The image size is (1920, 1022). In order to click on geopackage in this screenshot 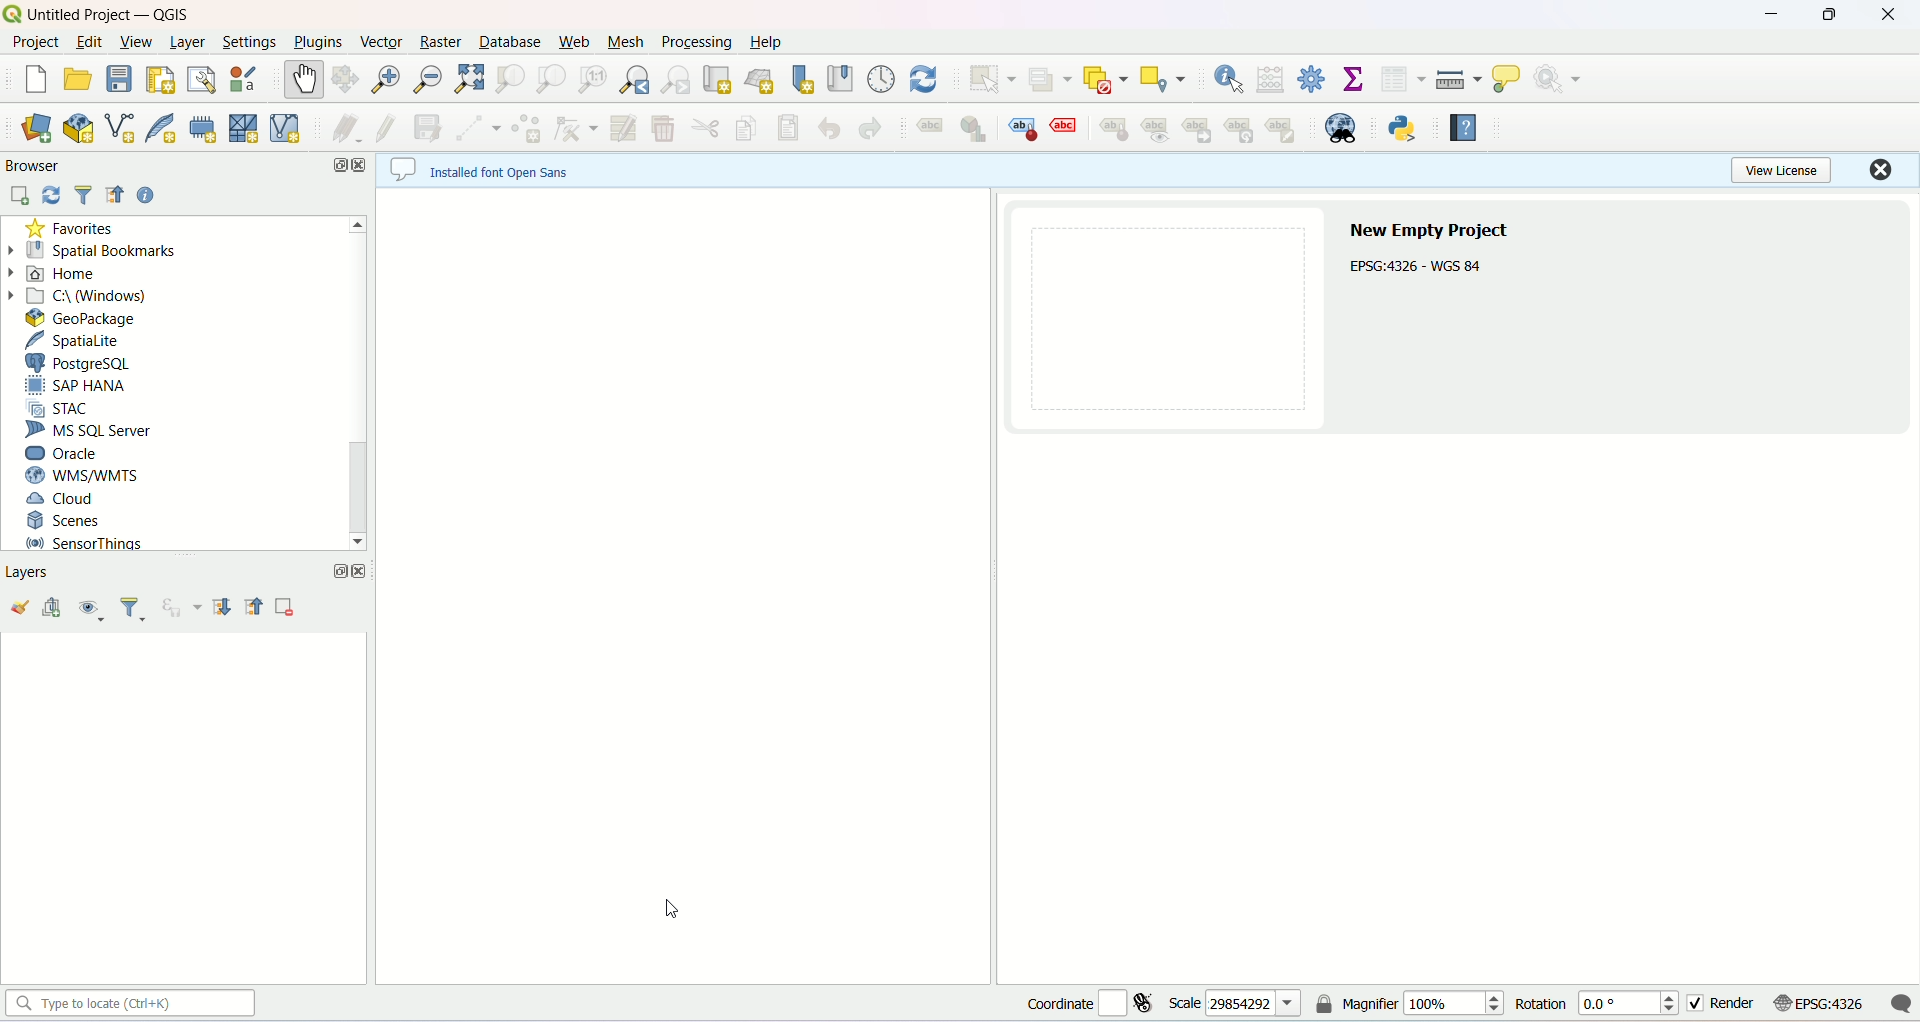, I will do `click(79, 318)`.